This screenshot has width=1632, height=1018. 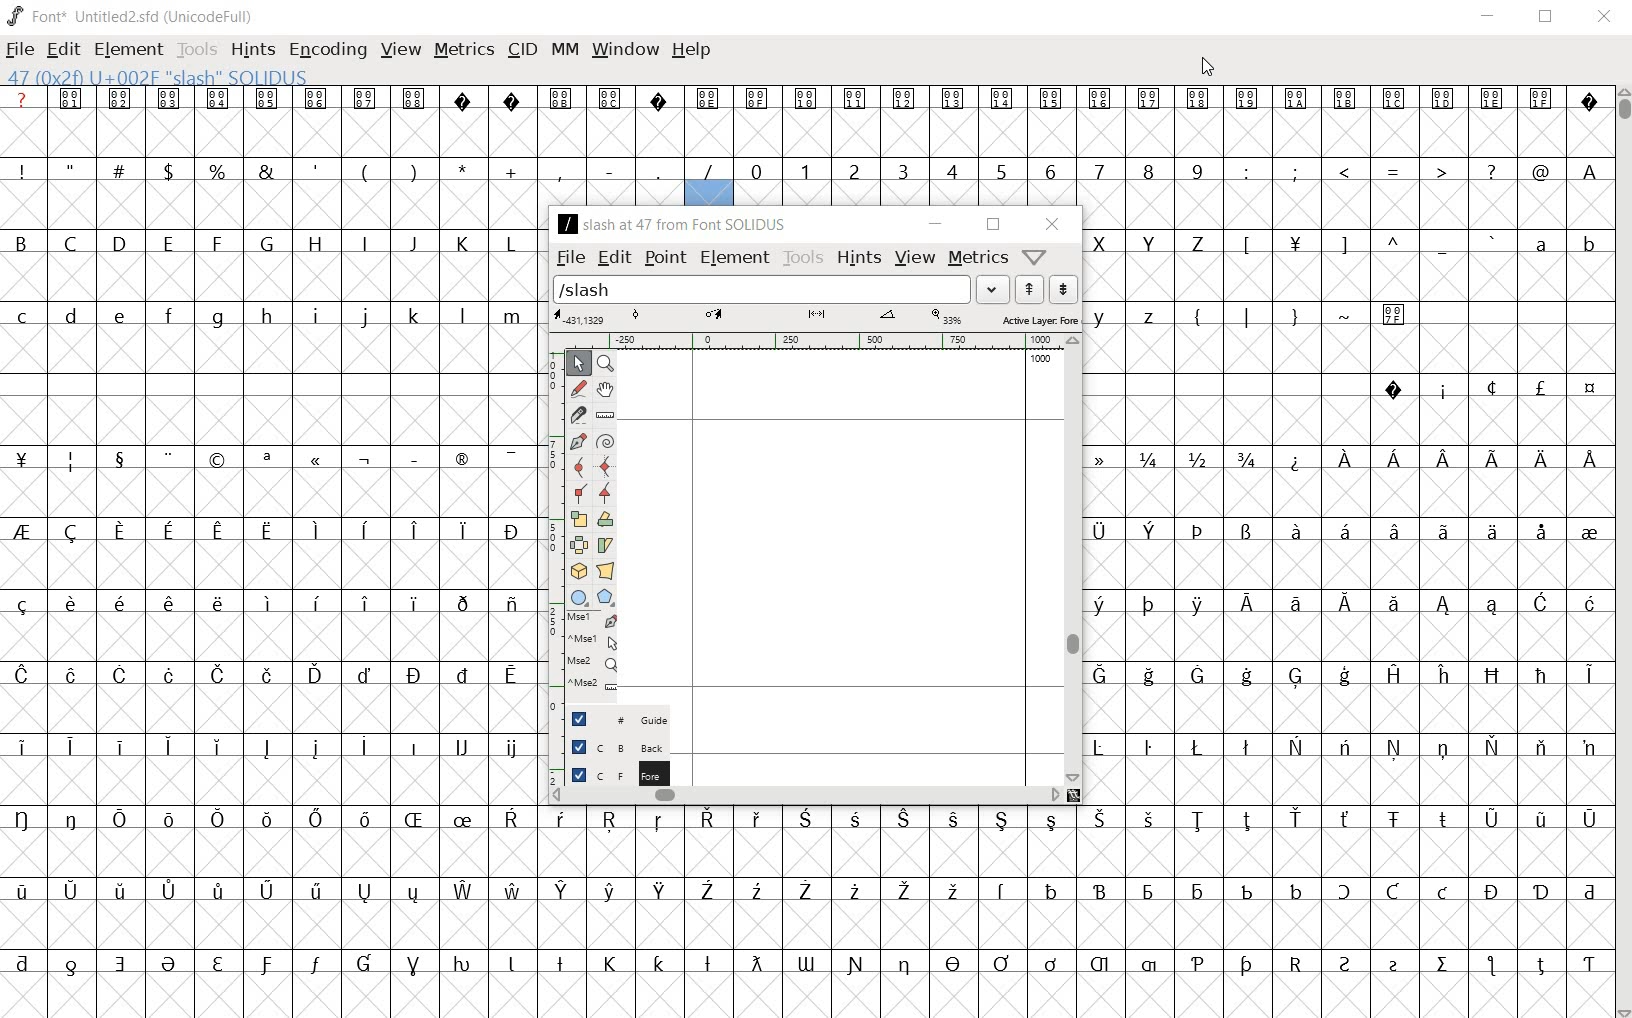 What do you see at coordinates (576, 493) in the screenshot?
I see `Add a corner point` at bounding box center [576, 493].